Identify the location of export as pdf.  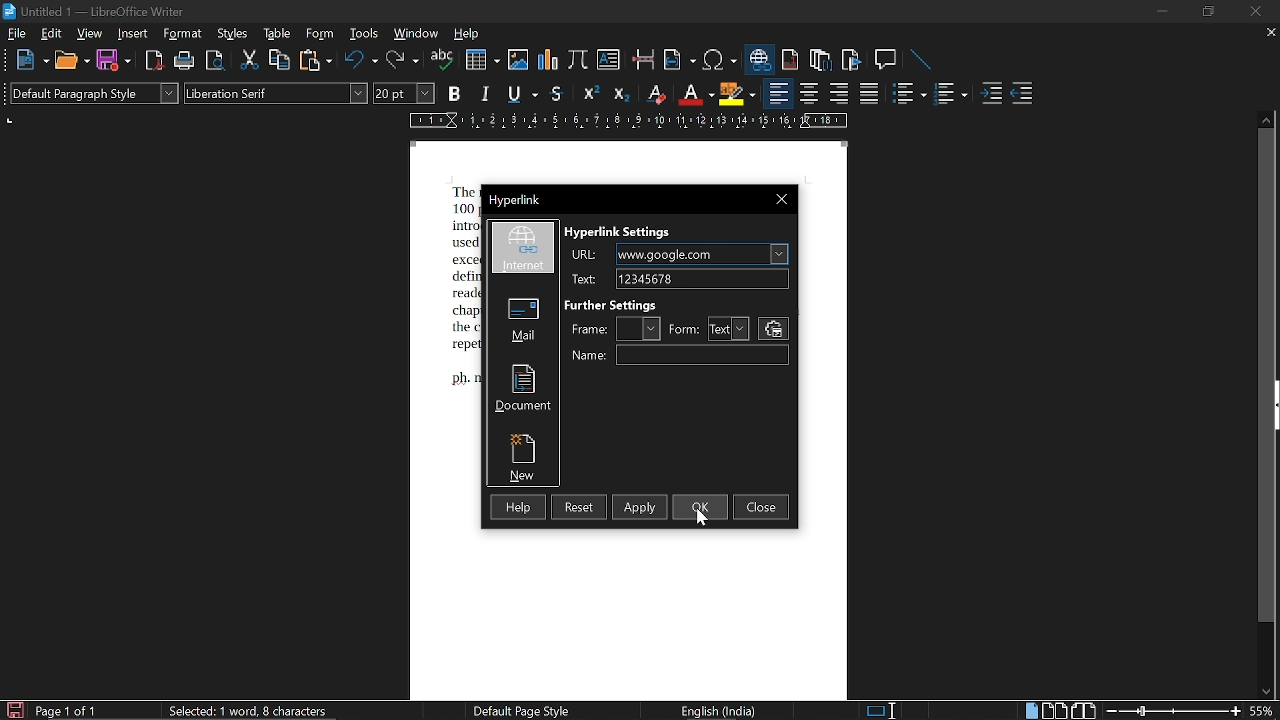
(151, 61).